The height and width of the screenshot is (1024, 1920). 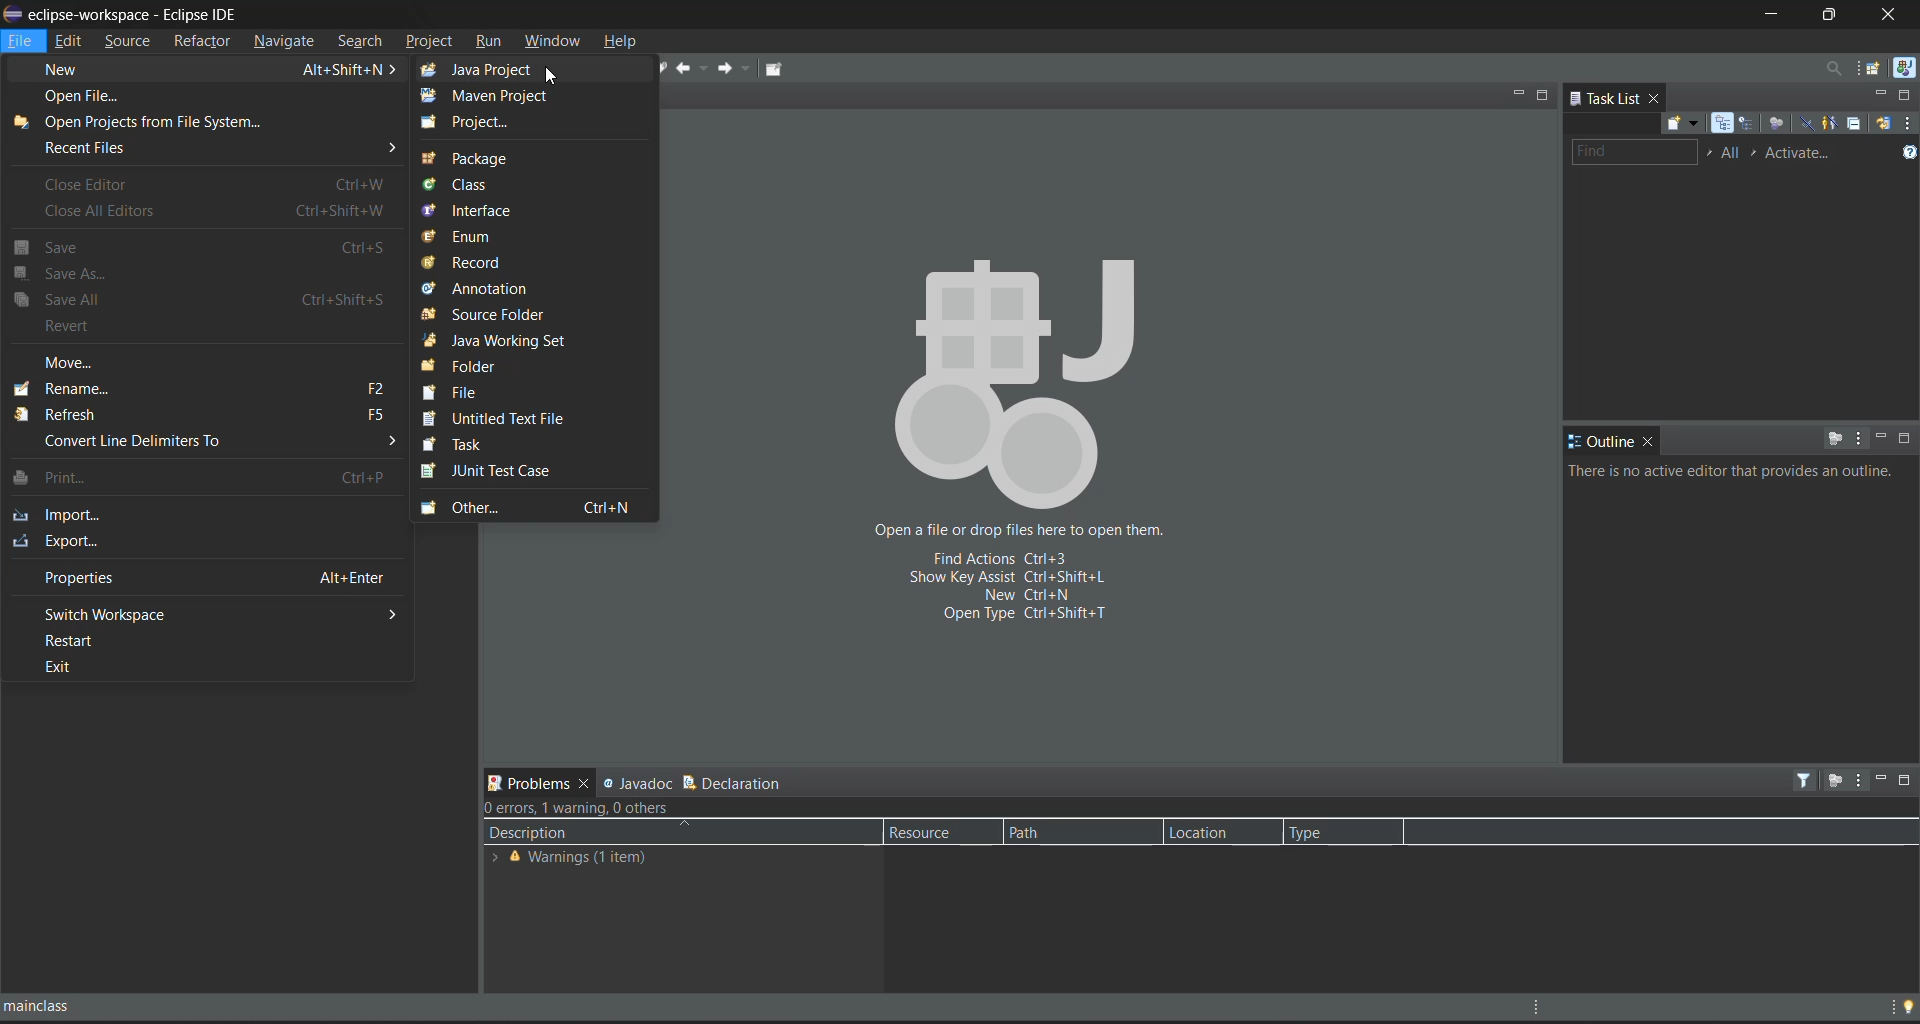 What do you see at coordinates (604, 860) in the screenshot?
I see `warnings (1 item)` at bounding box center [604, 860].